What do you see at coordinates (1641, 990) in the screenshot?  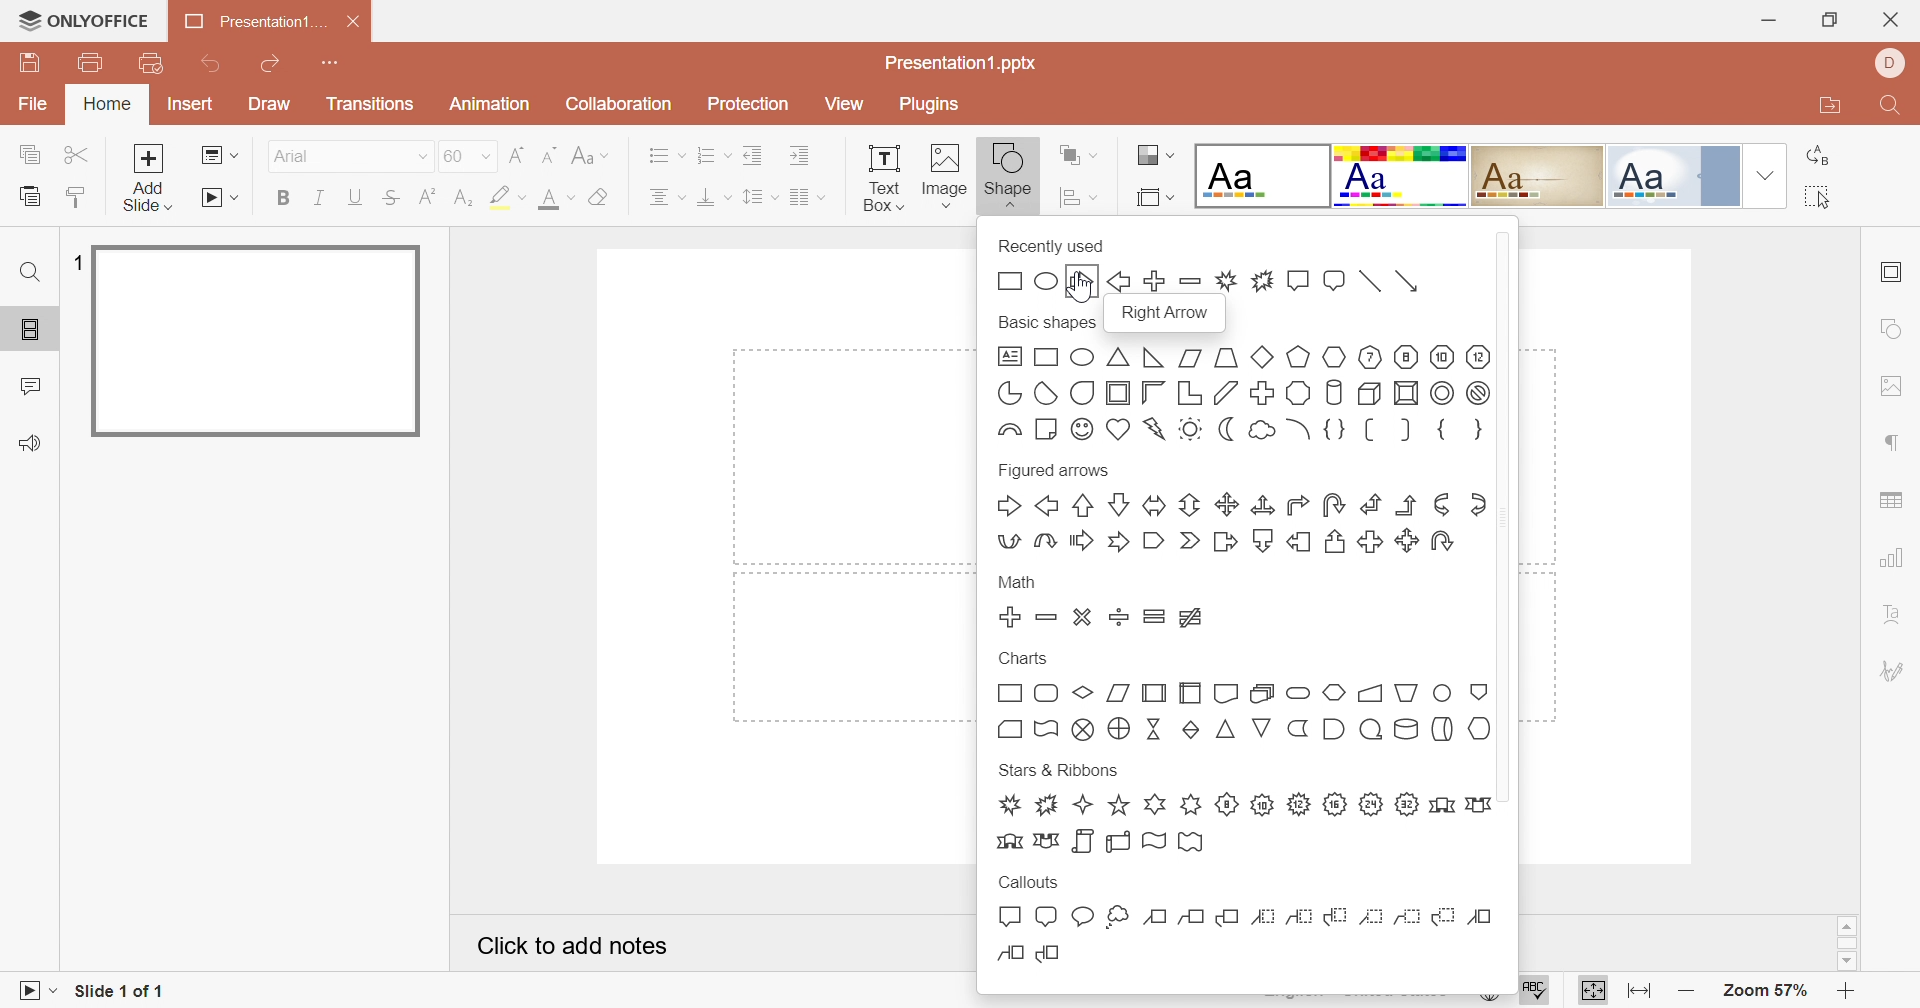 I see `Fit to width` at bounding box center [1641, 990].